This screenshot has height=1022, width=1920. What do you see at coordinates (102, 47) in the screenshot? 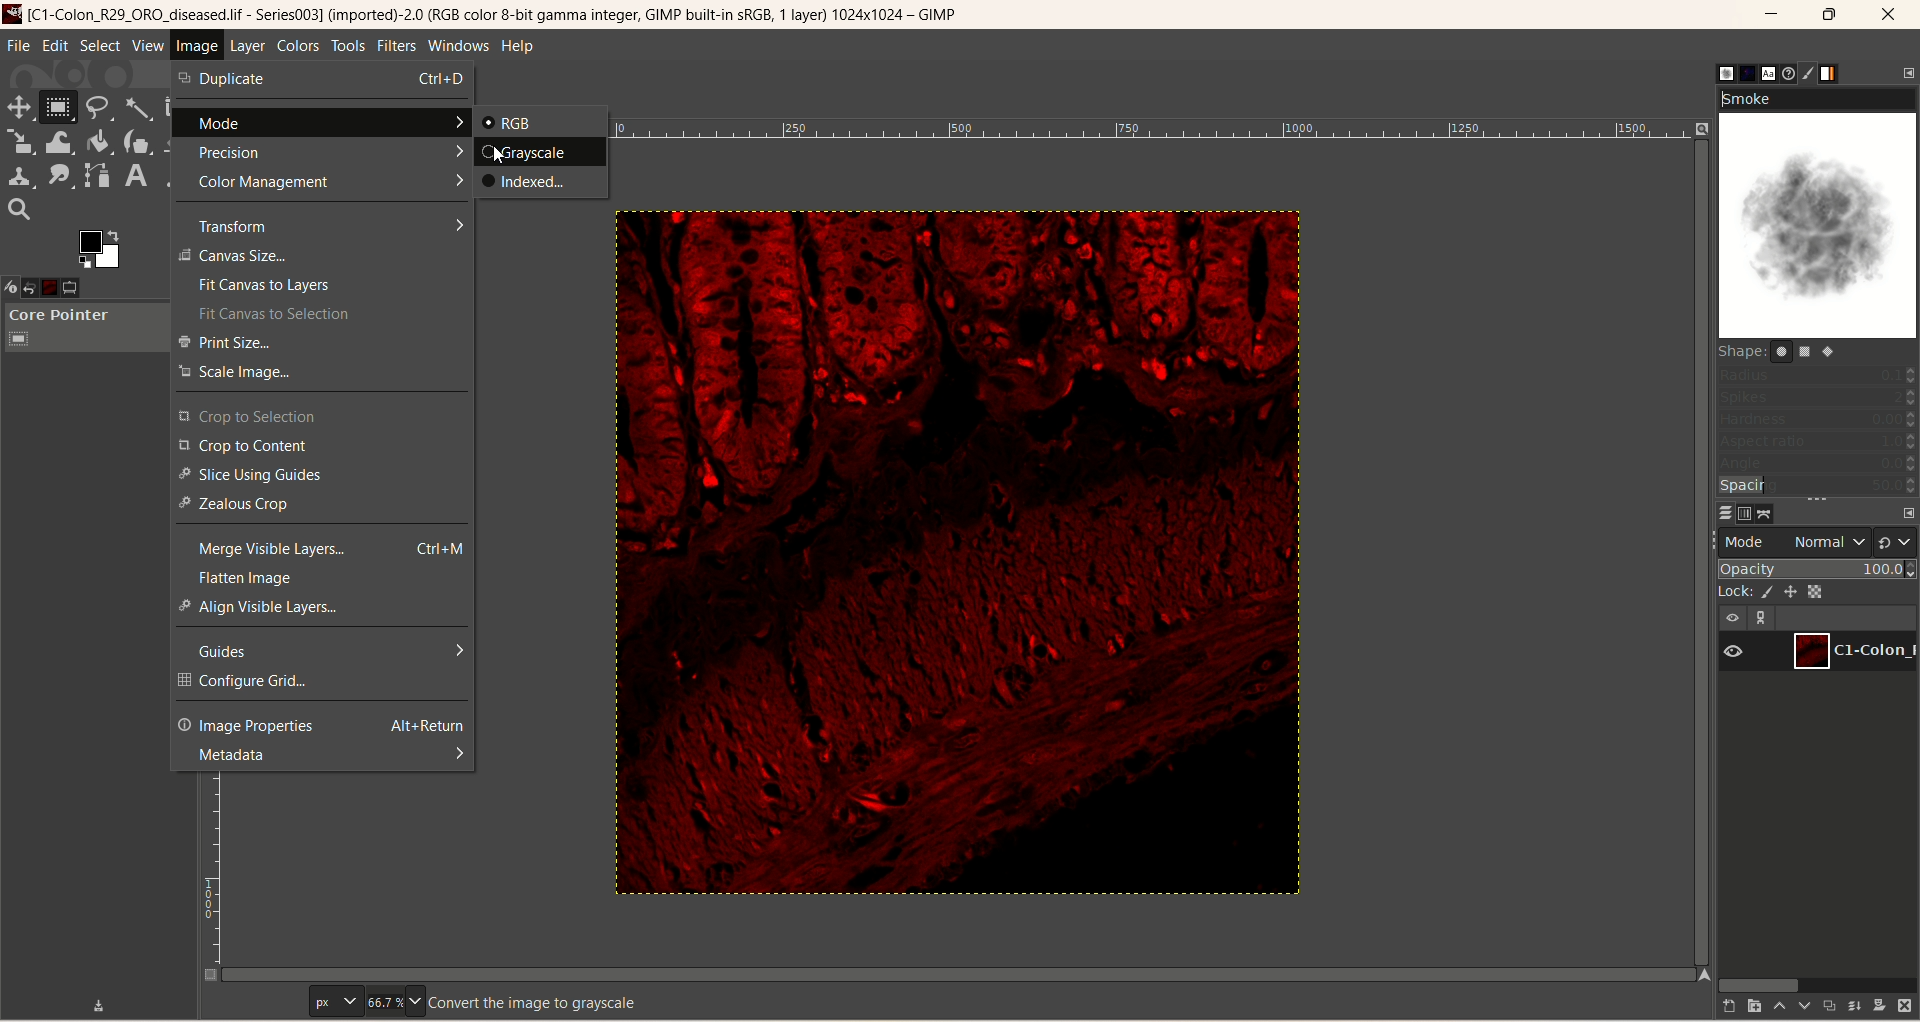
I see `select` at bounding box center [102, 47].